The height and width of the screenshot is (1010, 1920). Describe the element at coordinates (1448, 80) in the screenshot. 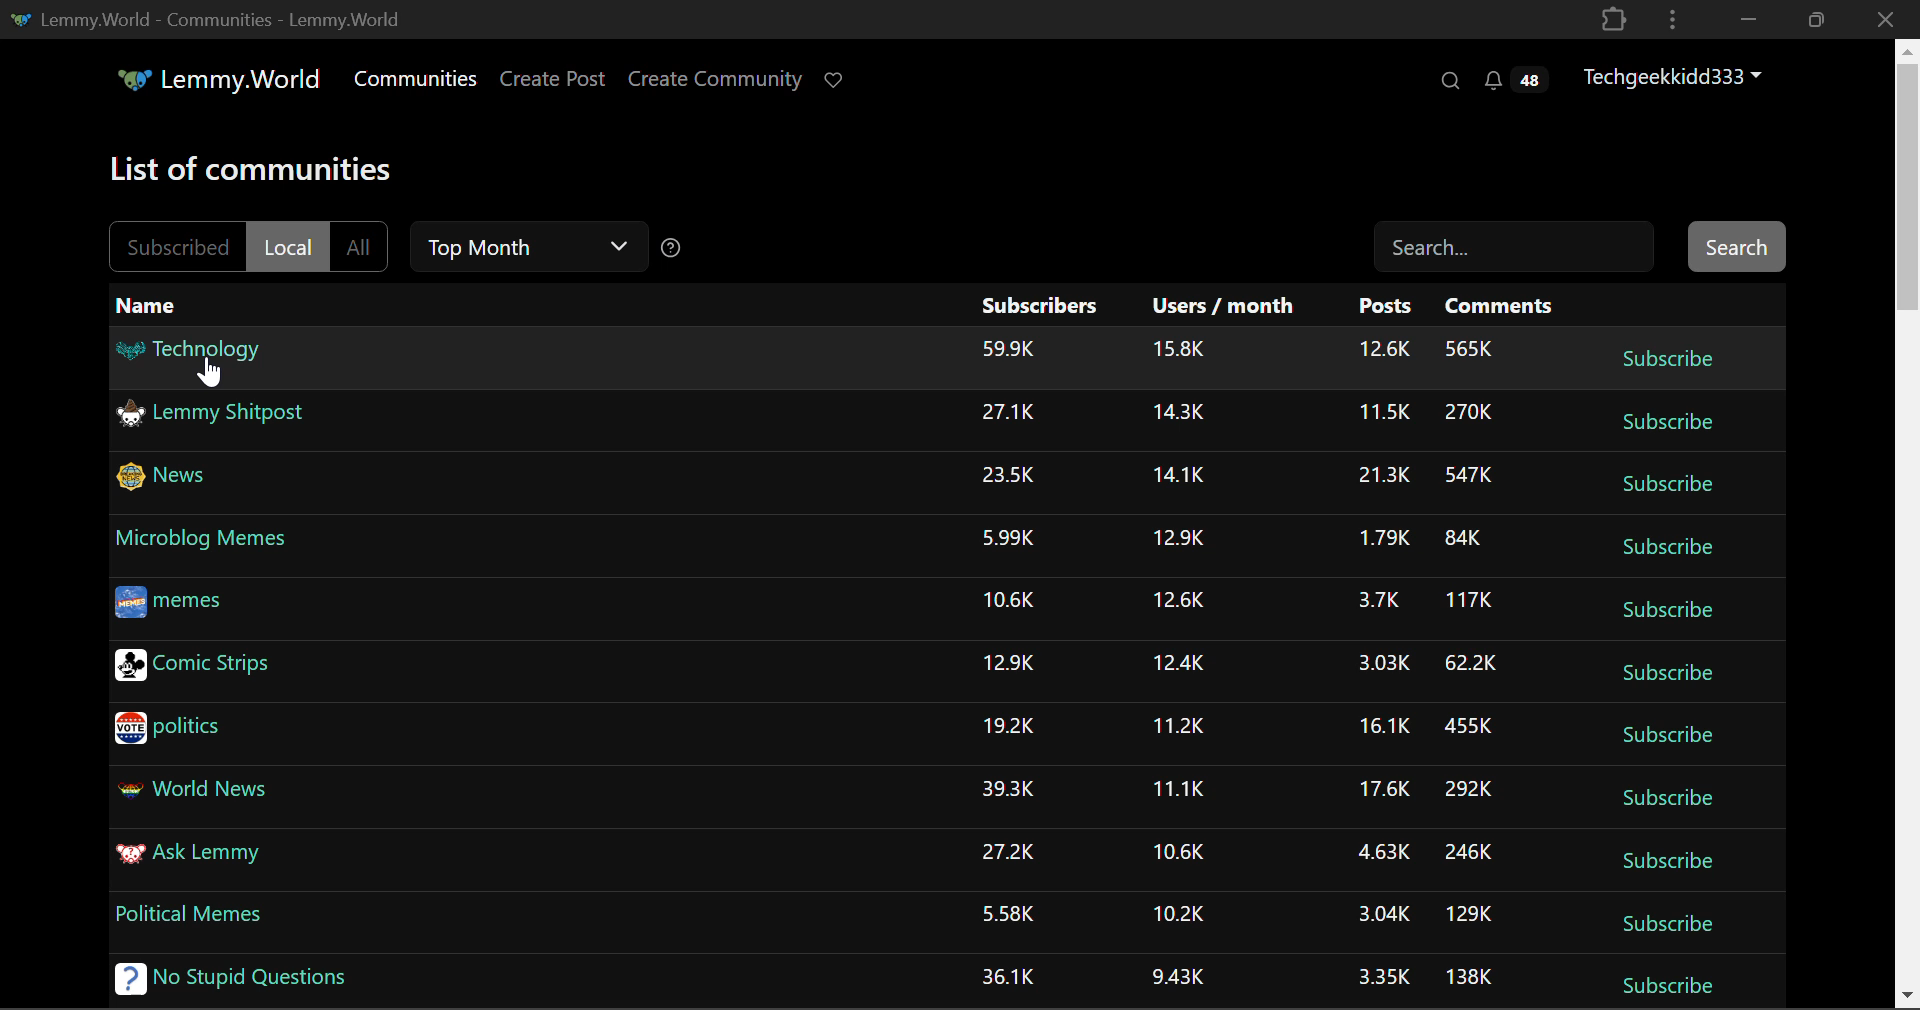

I see `Search ` at that location.